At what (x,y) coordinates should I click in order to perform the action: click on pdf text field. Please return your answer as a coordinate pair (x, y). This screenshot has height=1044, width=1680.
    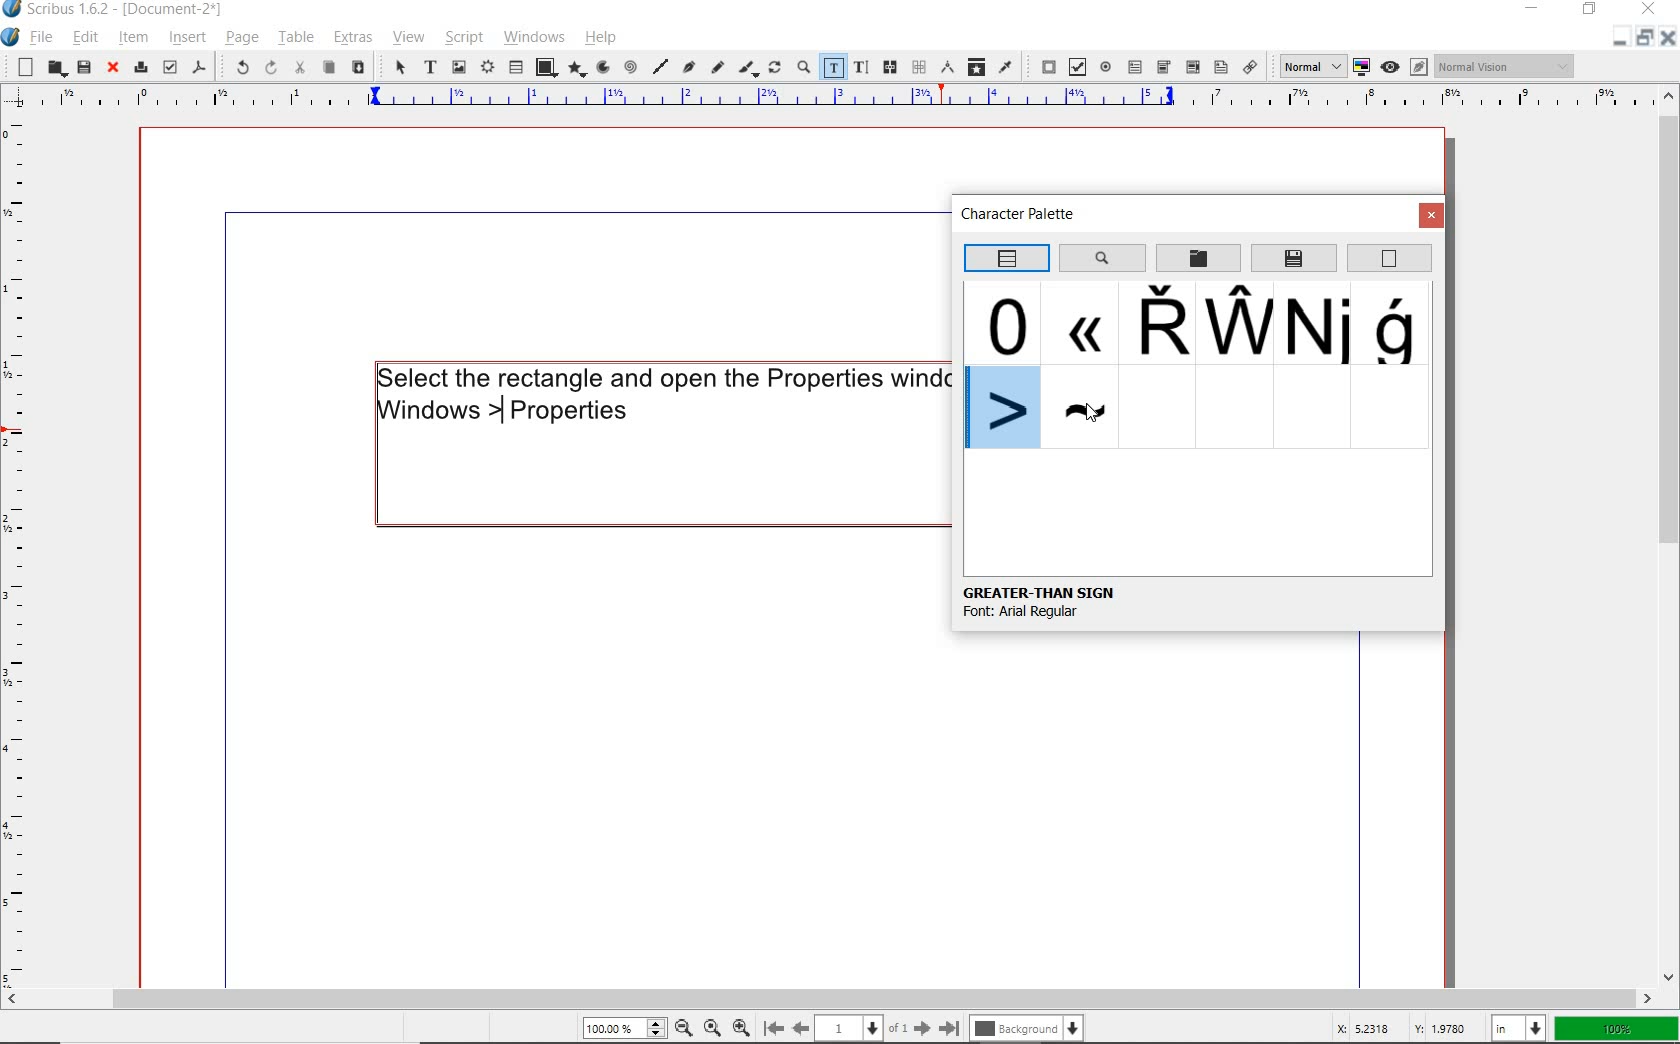
    Looking at the image, I should click on (1135, 66).